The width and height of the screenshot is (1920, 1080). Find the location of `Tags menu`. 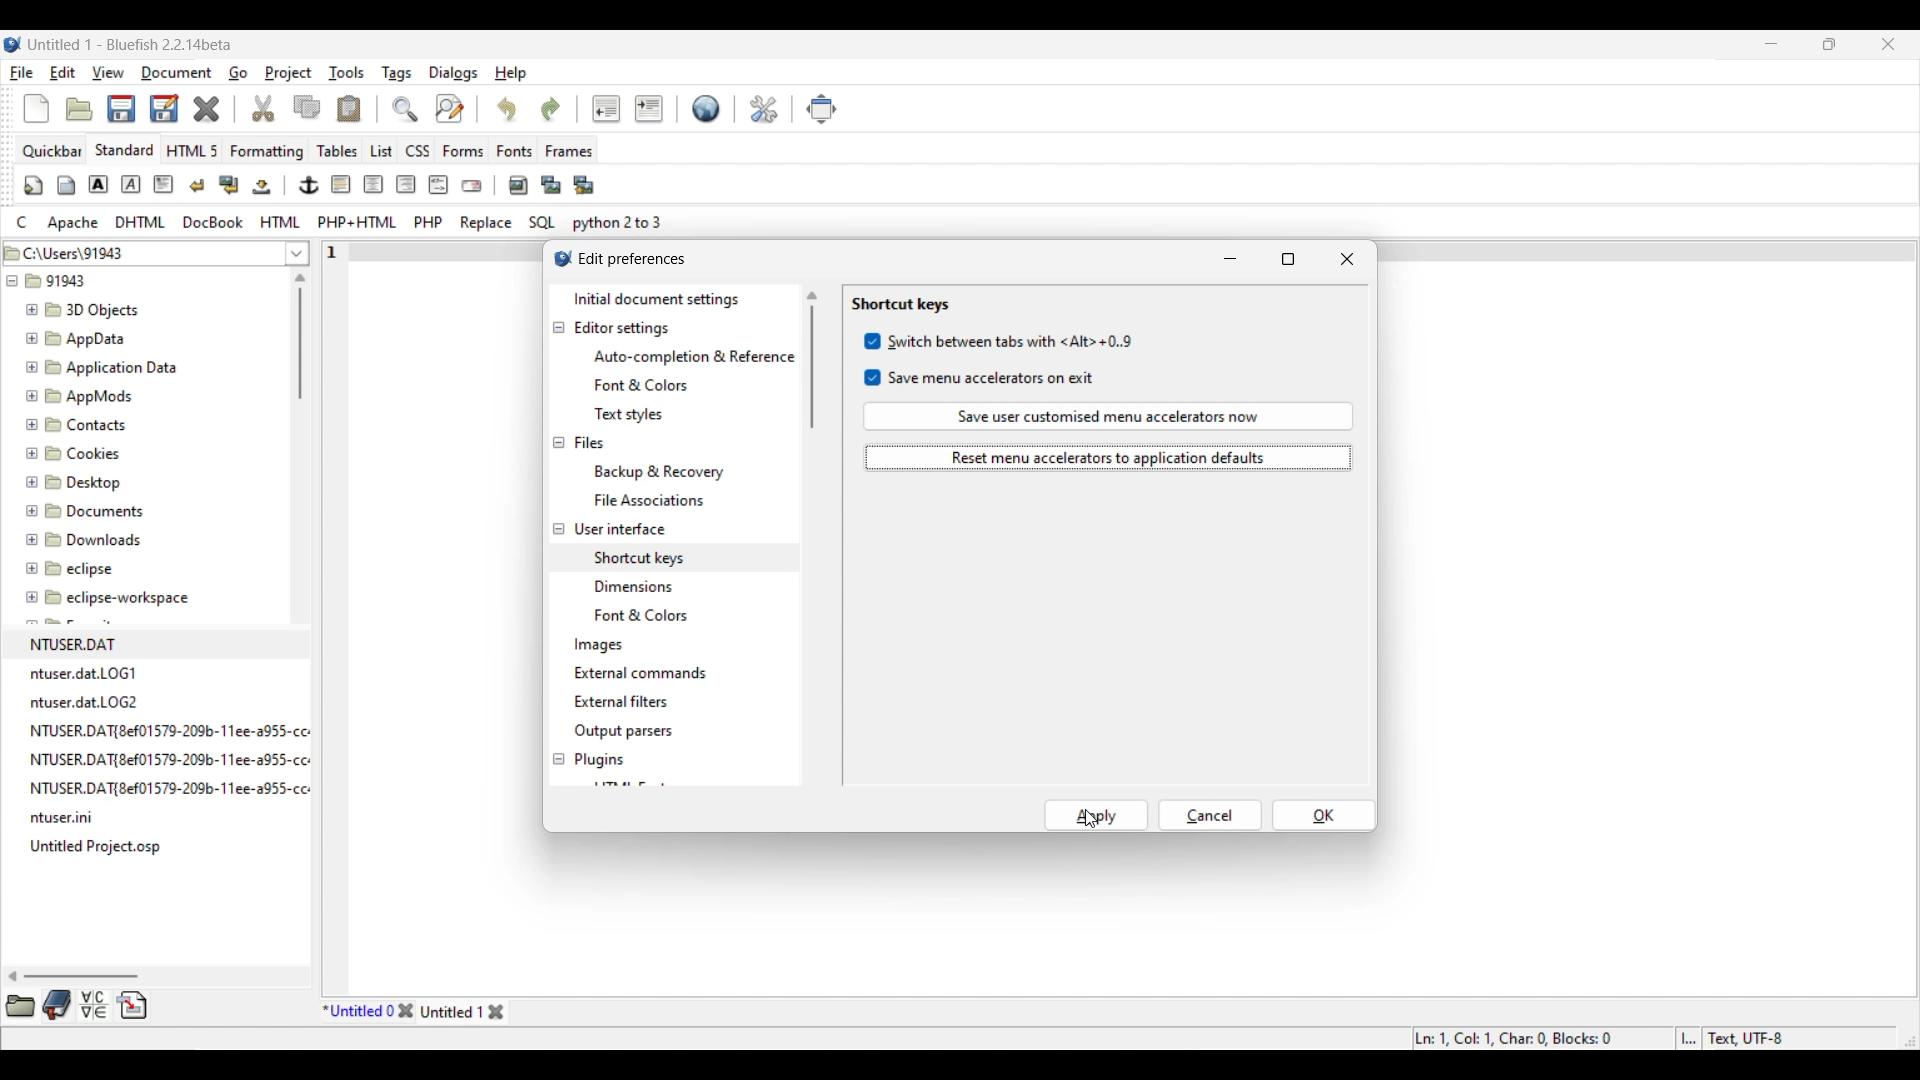

Tags menu is located at coordinates (396, 74).